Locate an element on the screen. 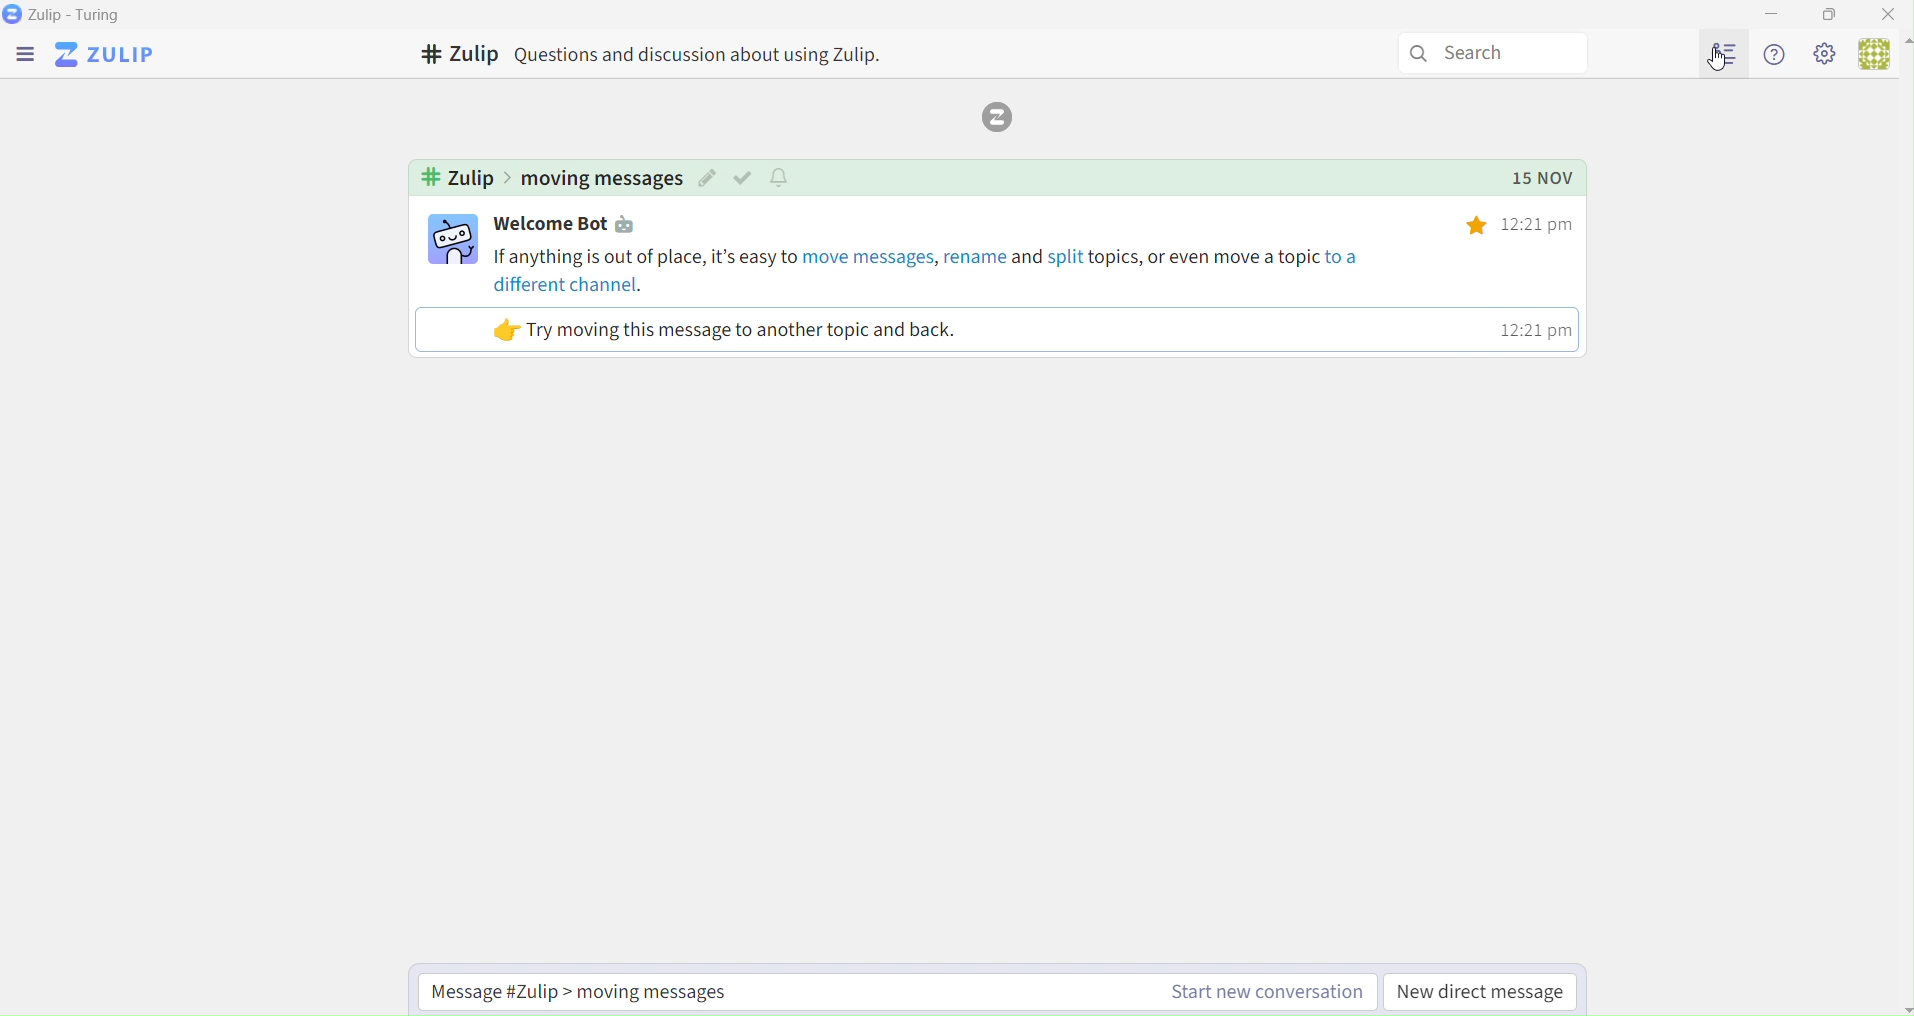 The image size is (1914, 1016). 12:21pm is located at coordinates (1542, 224).